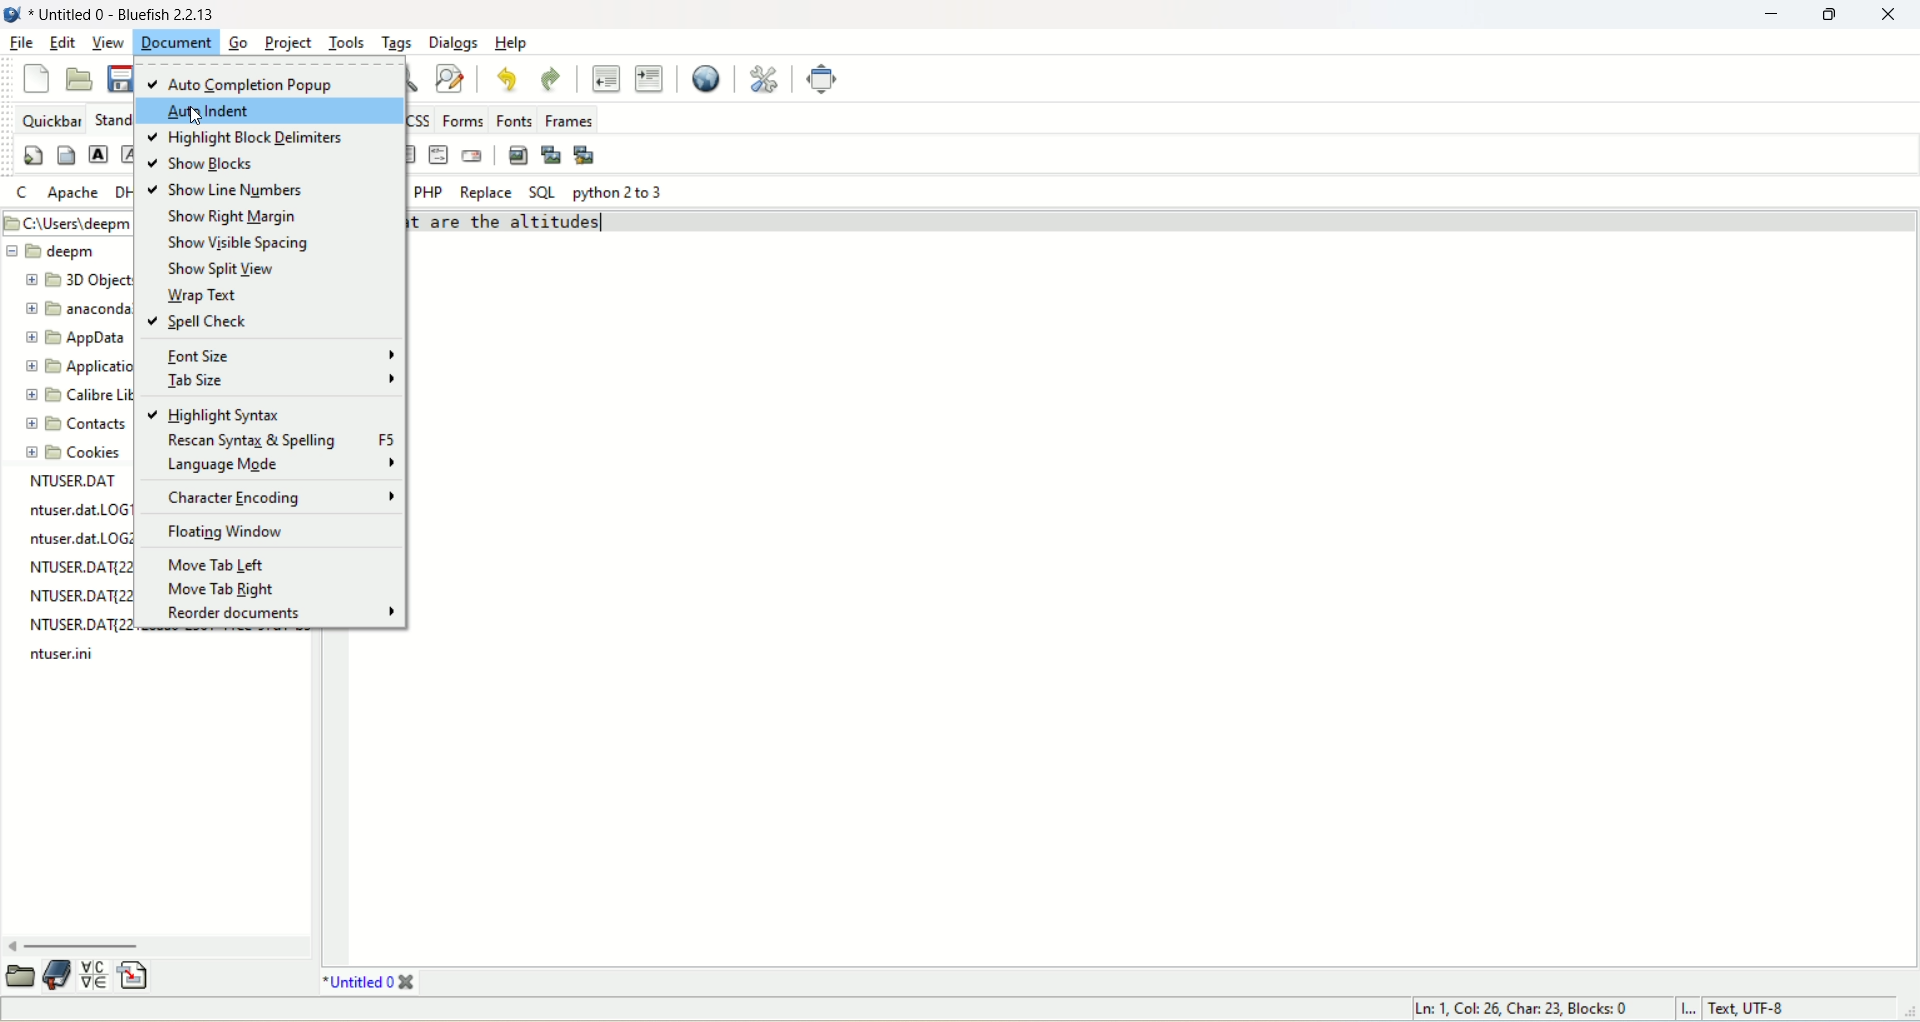 This screenshot has width=1920, height=1022. I want to click on title, so click(367, 984).